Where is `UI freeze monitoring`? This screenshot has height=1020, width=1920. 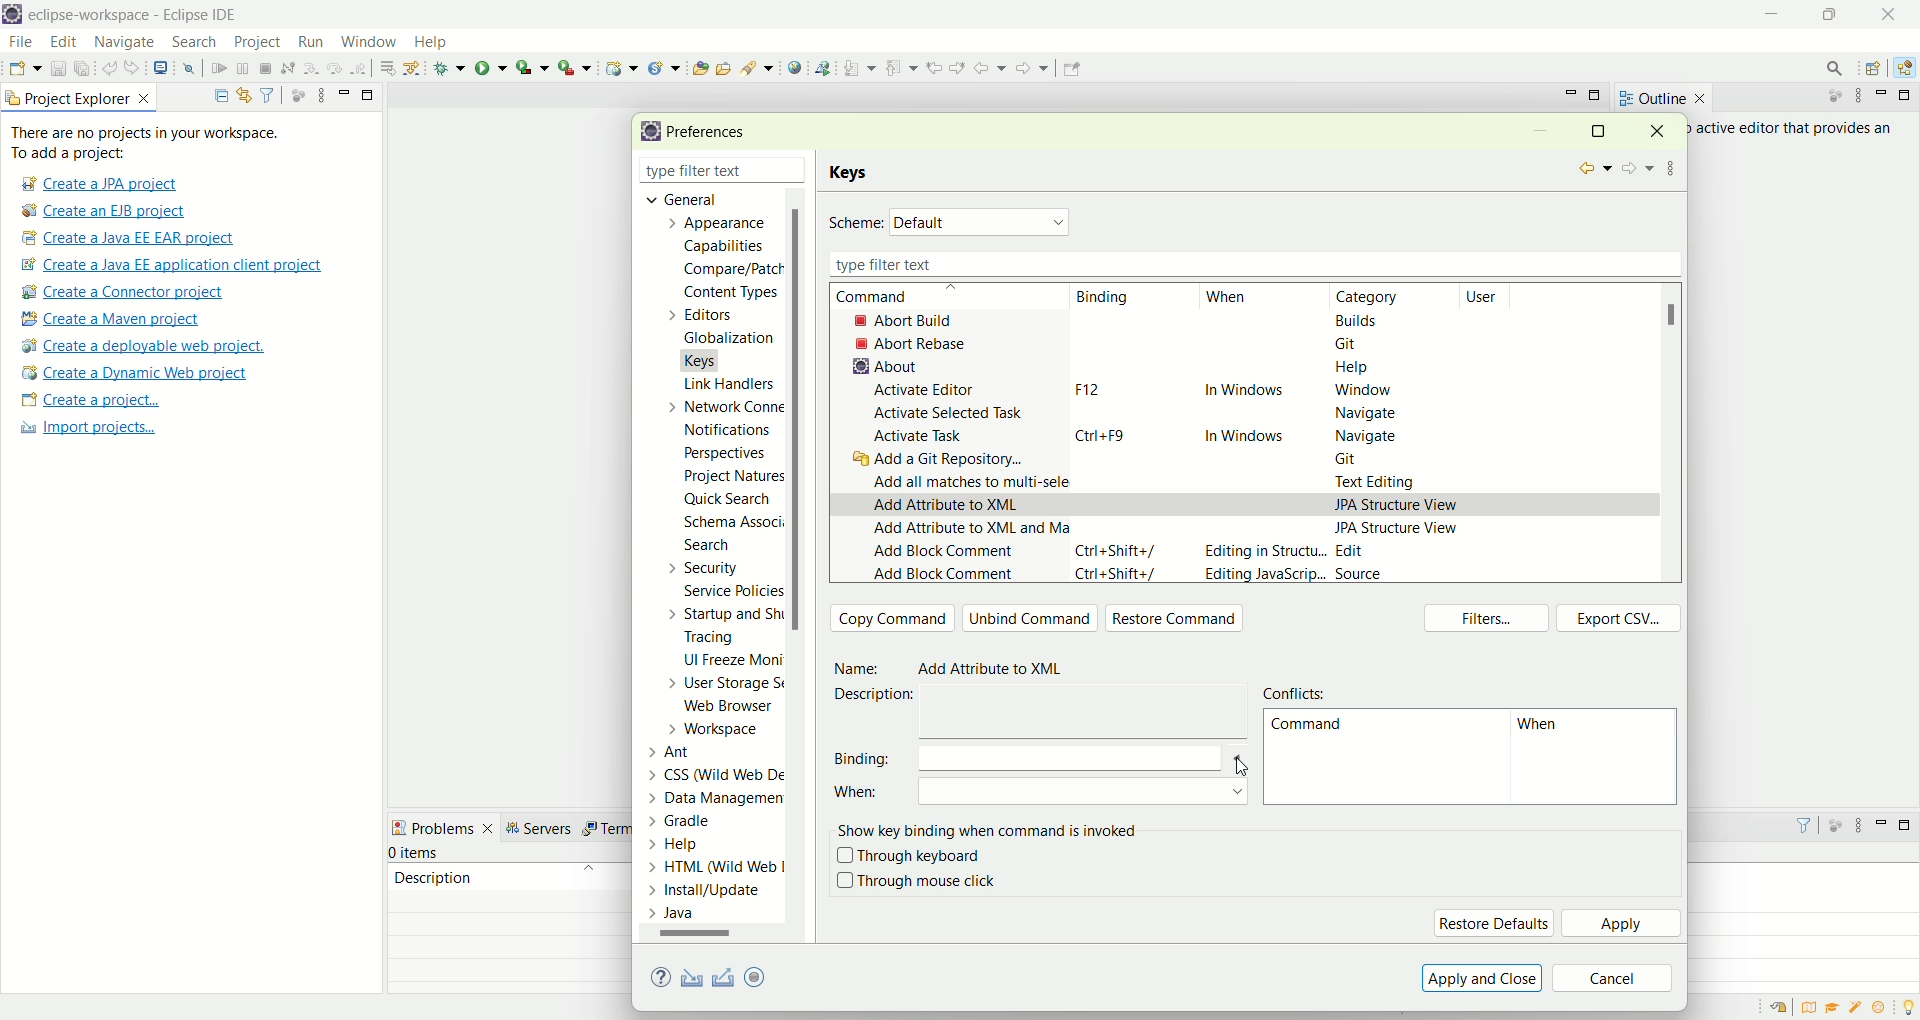 UI freeze monitoring is located at coordinates (731, 662).